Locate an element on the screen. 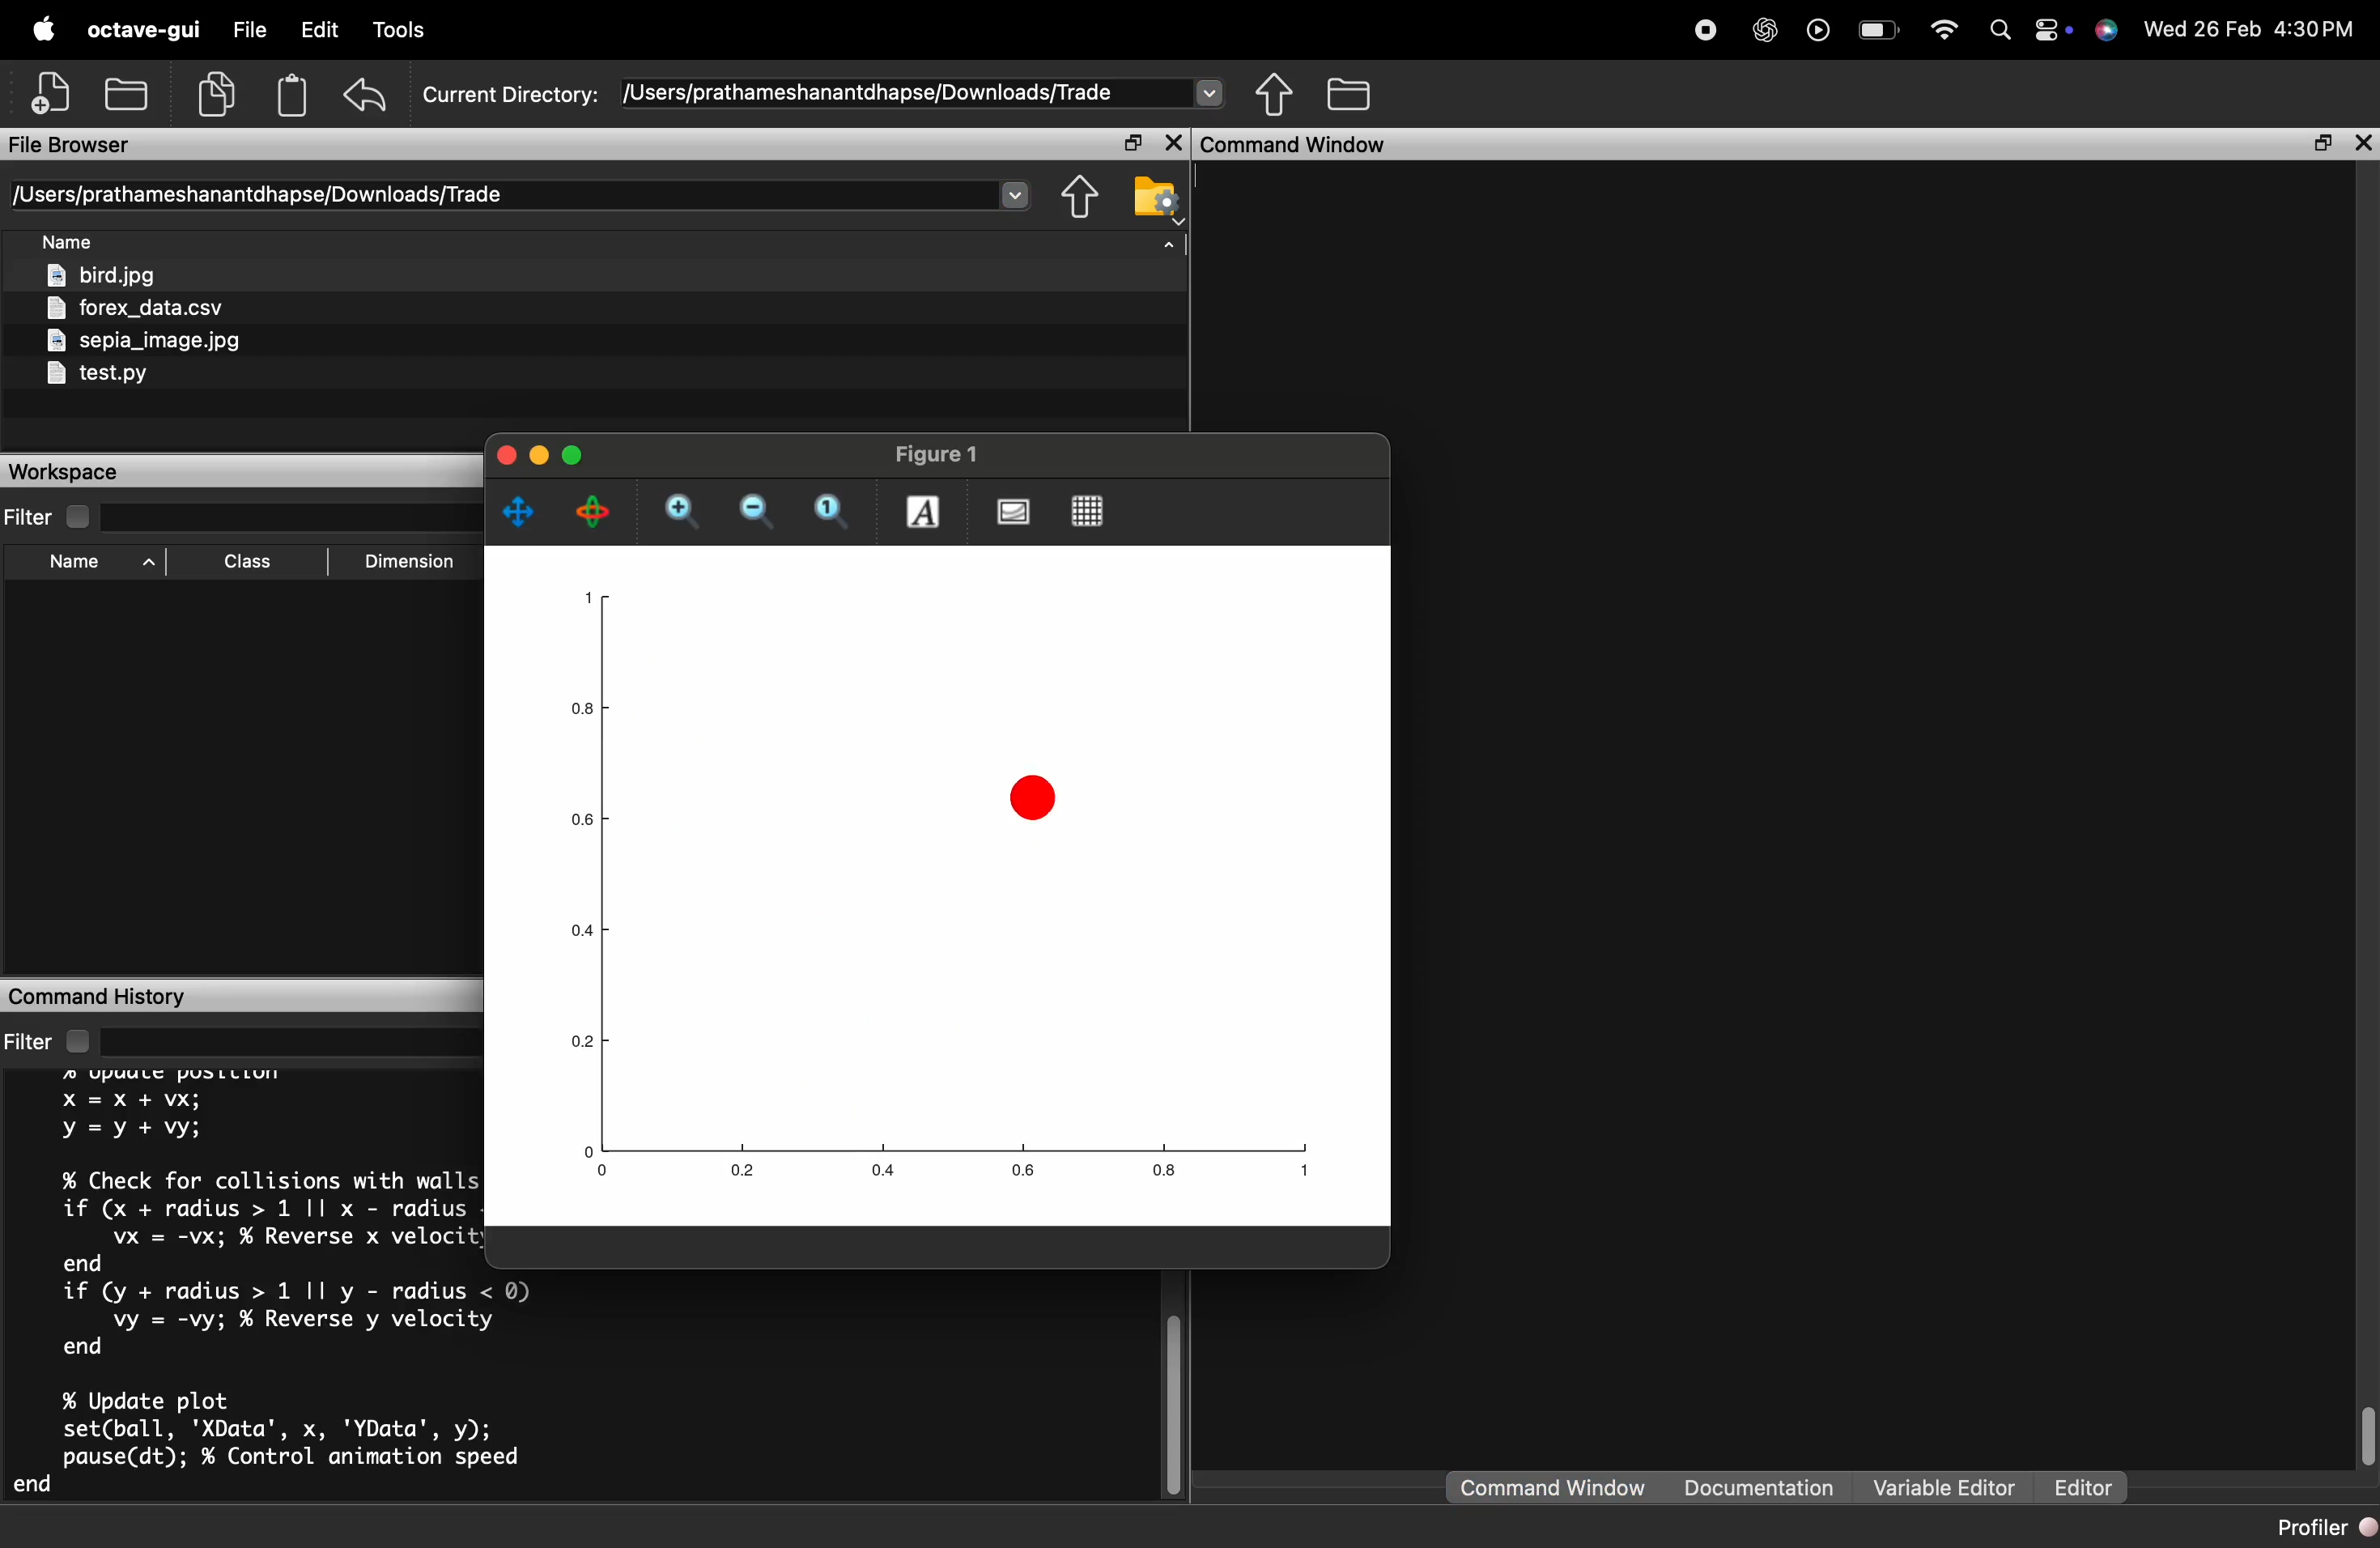  Wed 26 Feb 4:30PM is located at coordinates (2250, 29).